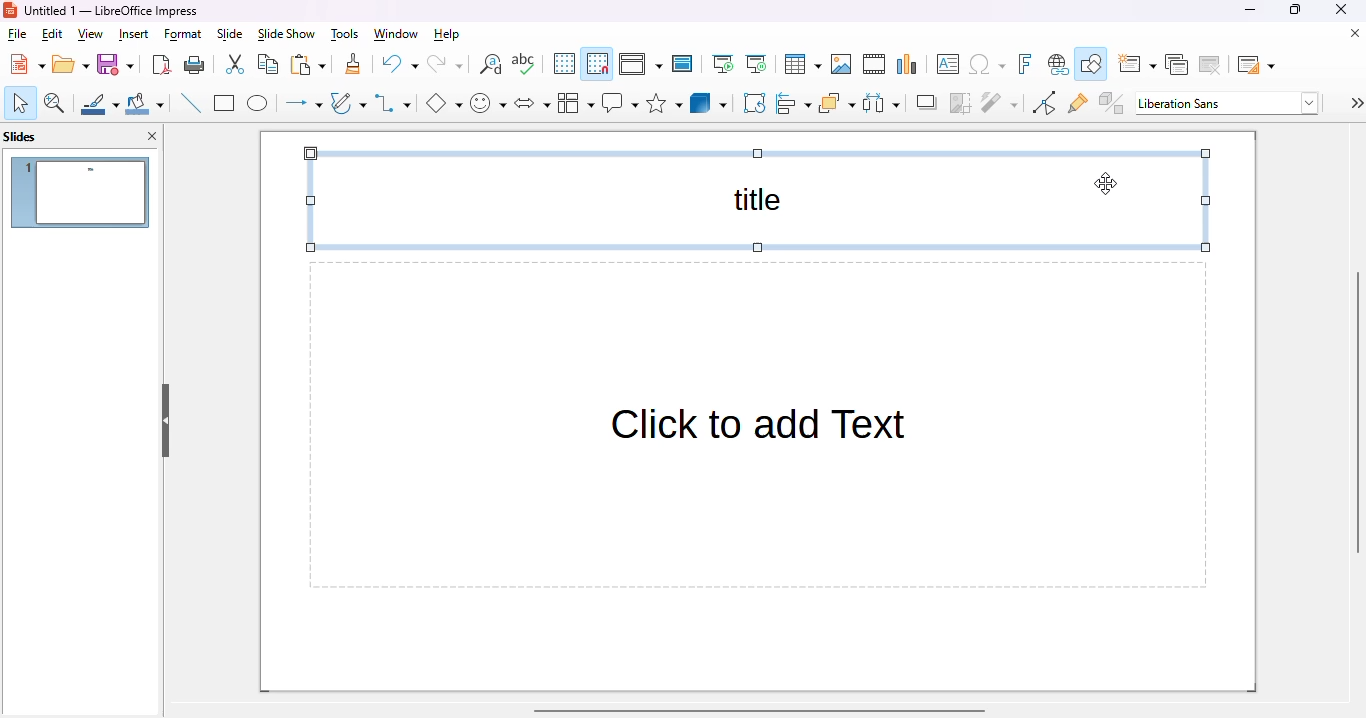 The width and height of the screenshot is (1366, 718). Describe the element at coordinates (1341, 10) in the screenshot. I see `close` at that location.